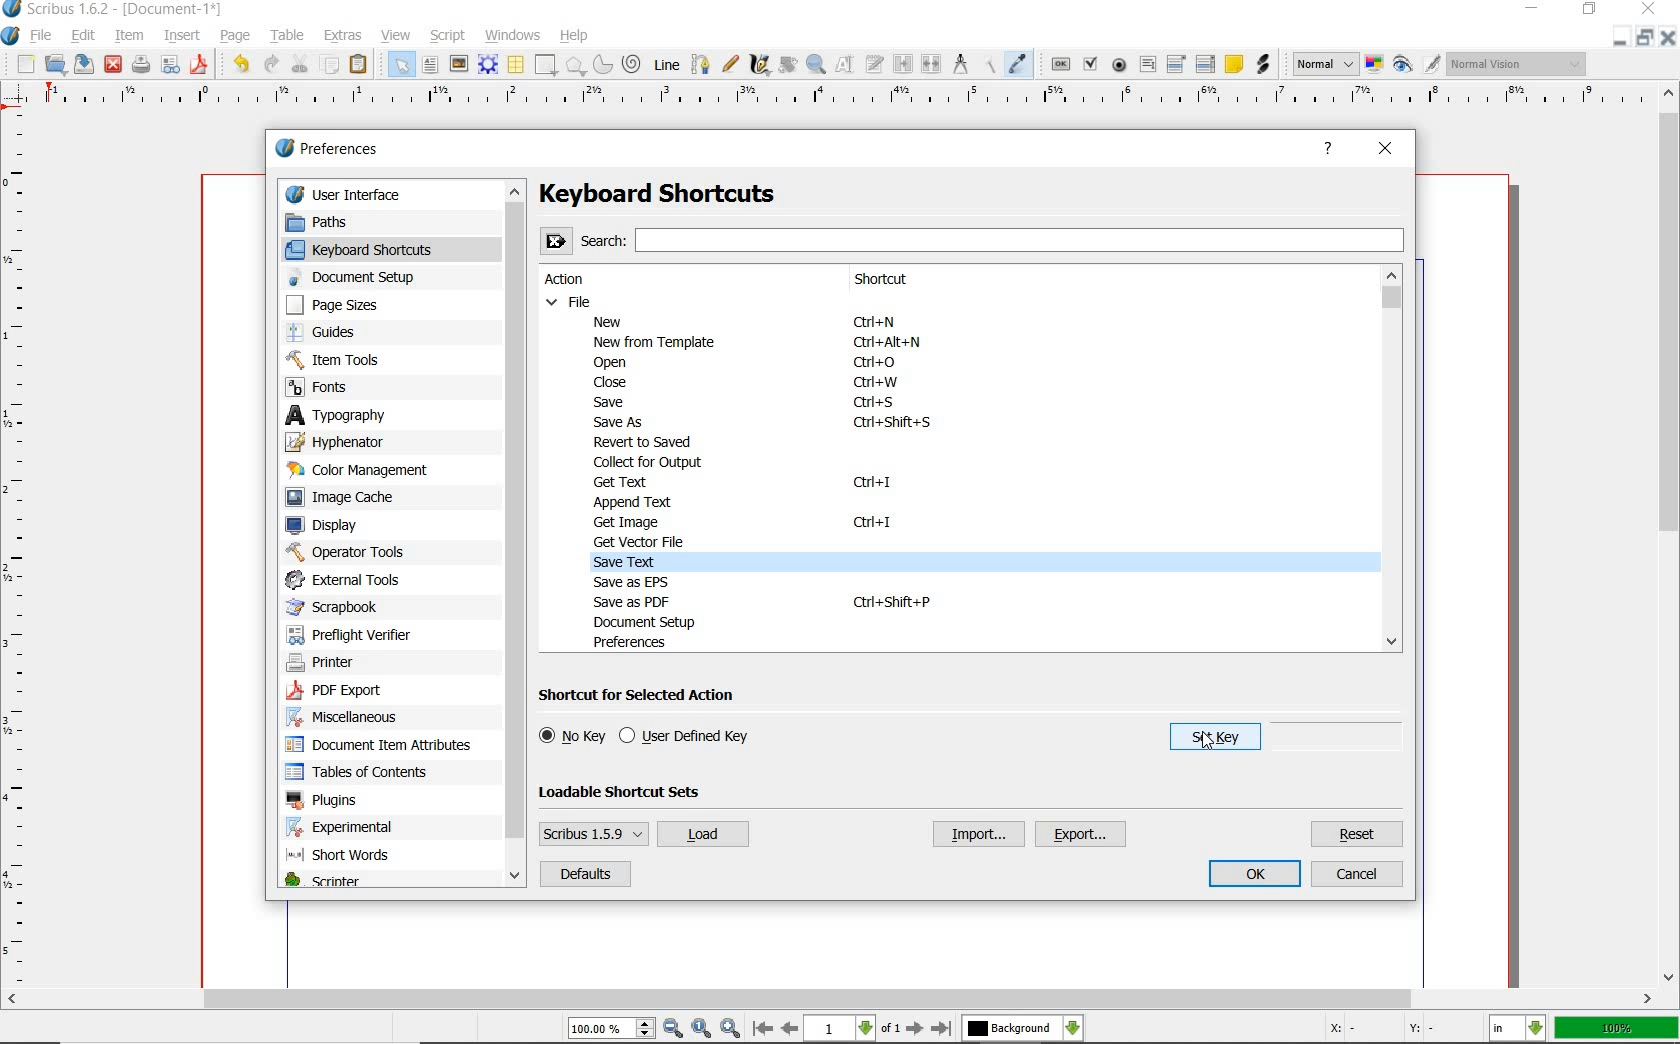 Image resolution: width=1680 pixels, height=1044 pixels. I want to click on Bezier curve, so click(701, 65).